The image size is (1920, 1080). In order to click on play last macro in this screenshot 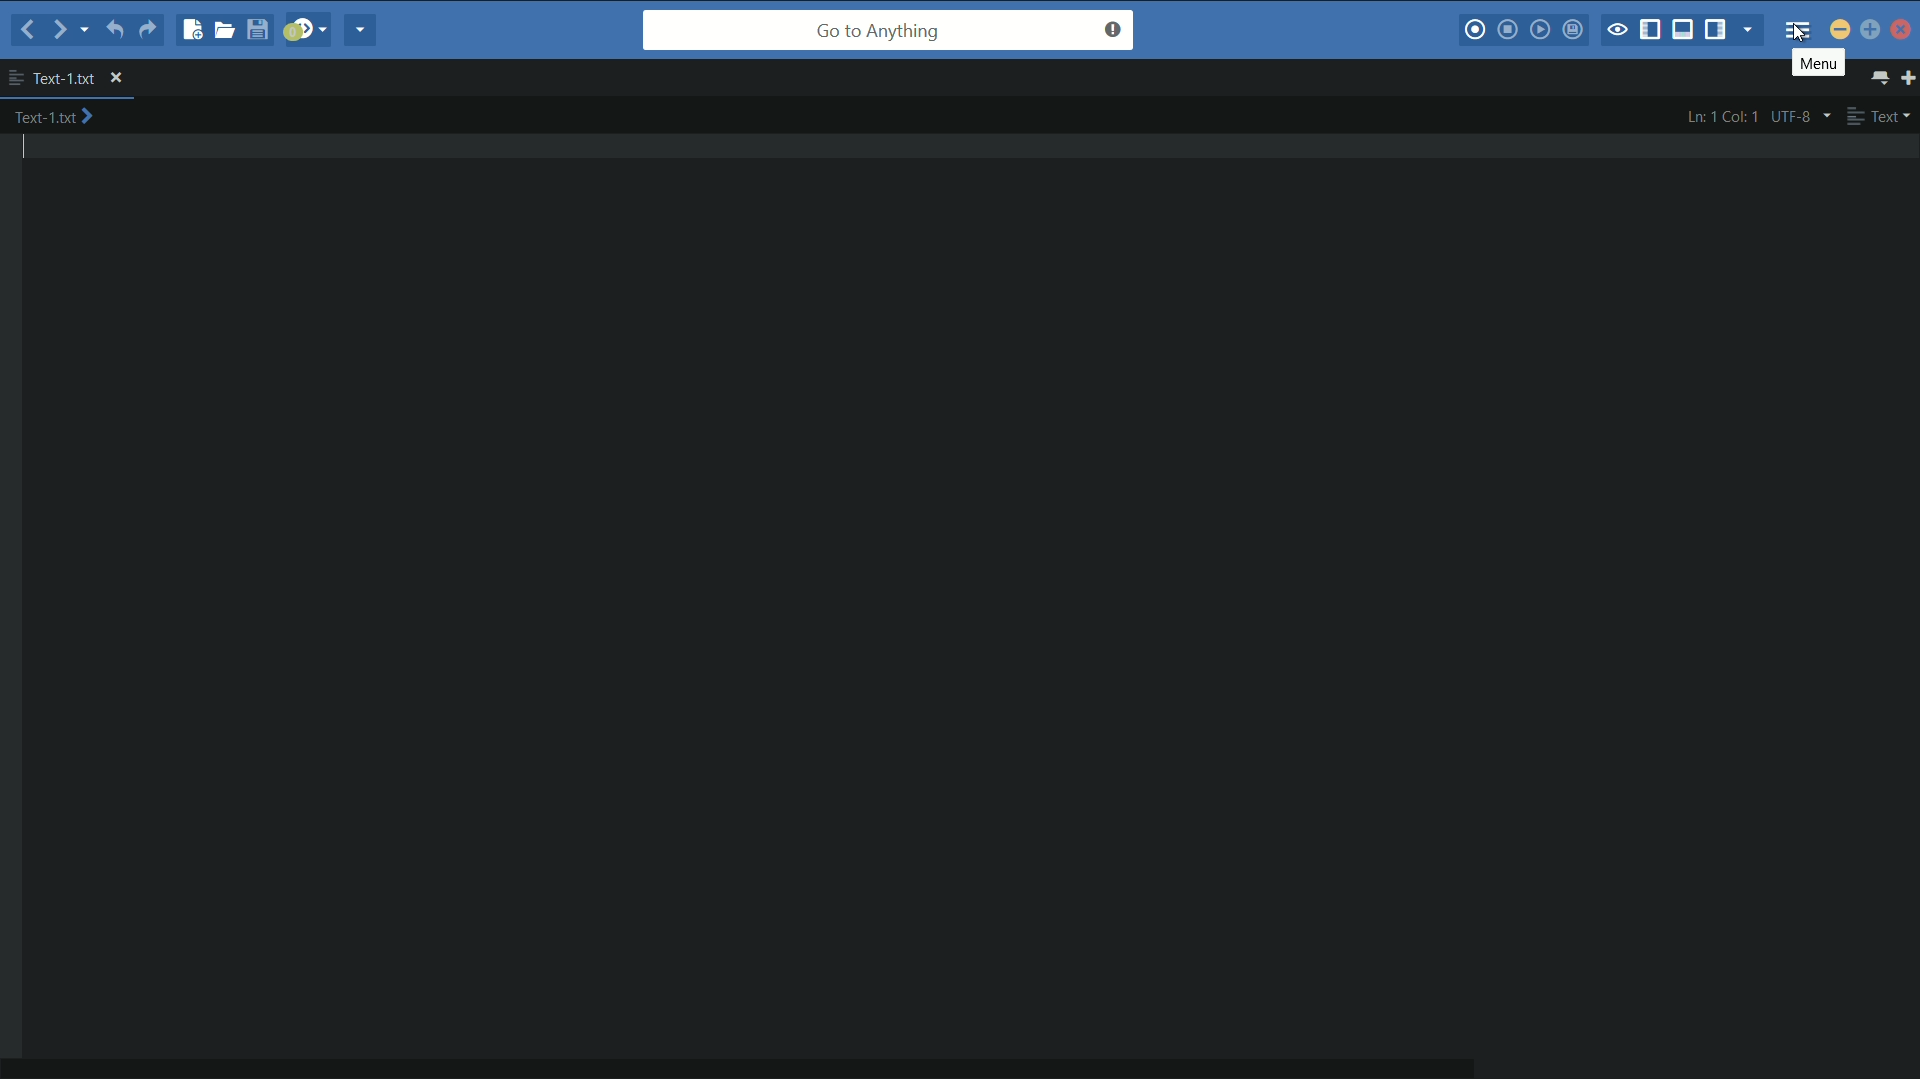, I will do `click(1539, 31)`.